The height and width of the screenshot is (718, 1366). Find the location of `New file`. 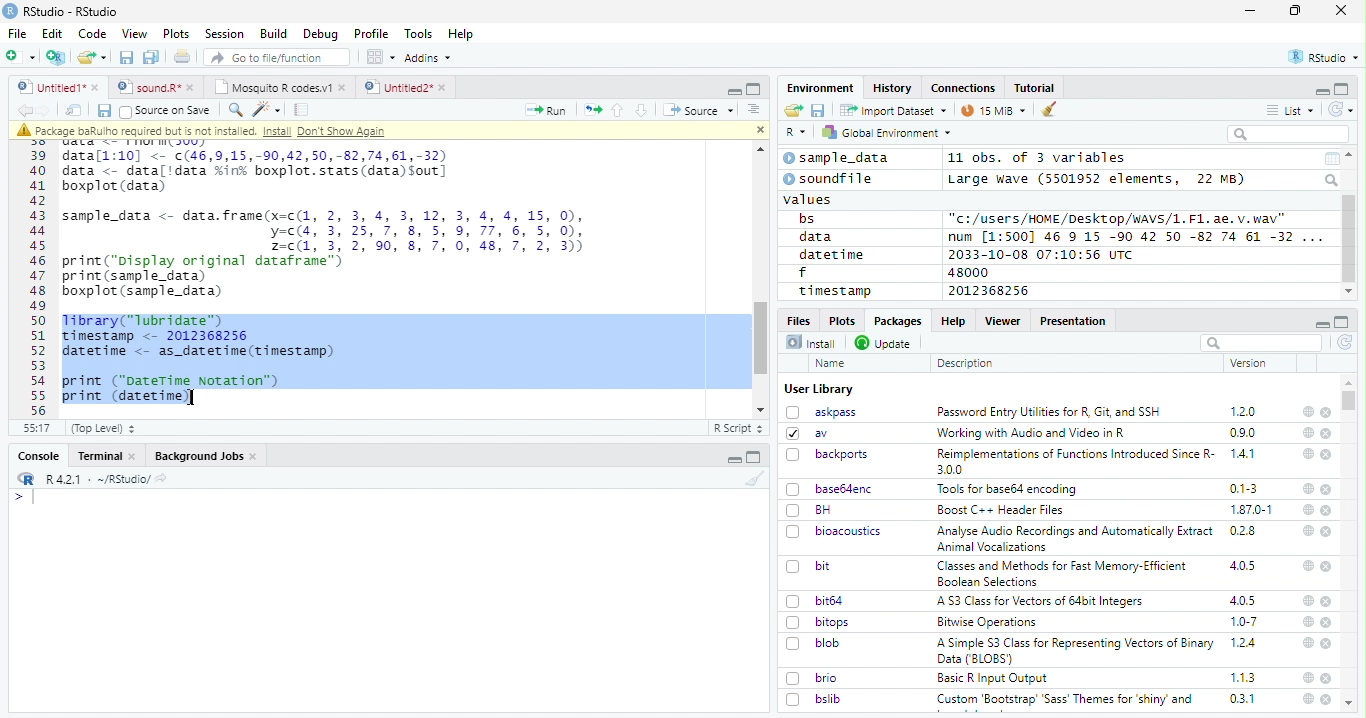

New file is located at coordinates (22, 57).